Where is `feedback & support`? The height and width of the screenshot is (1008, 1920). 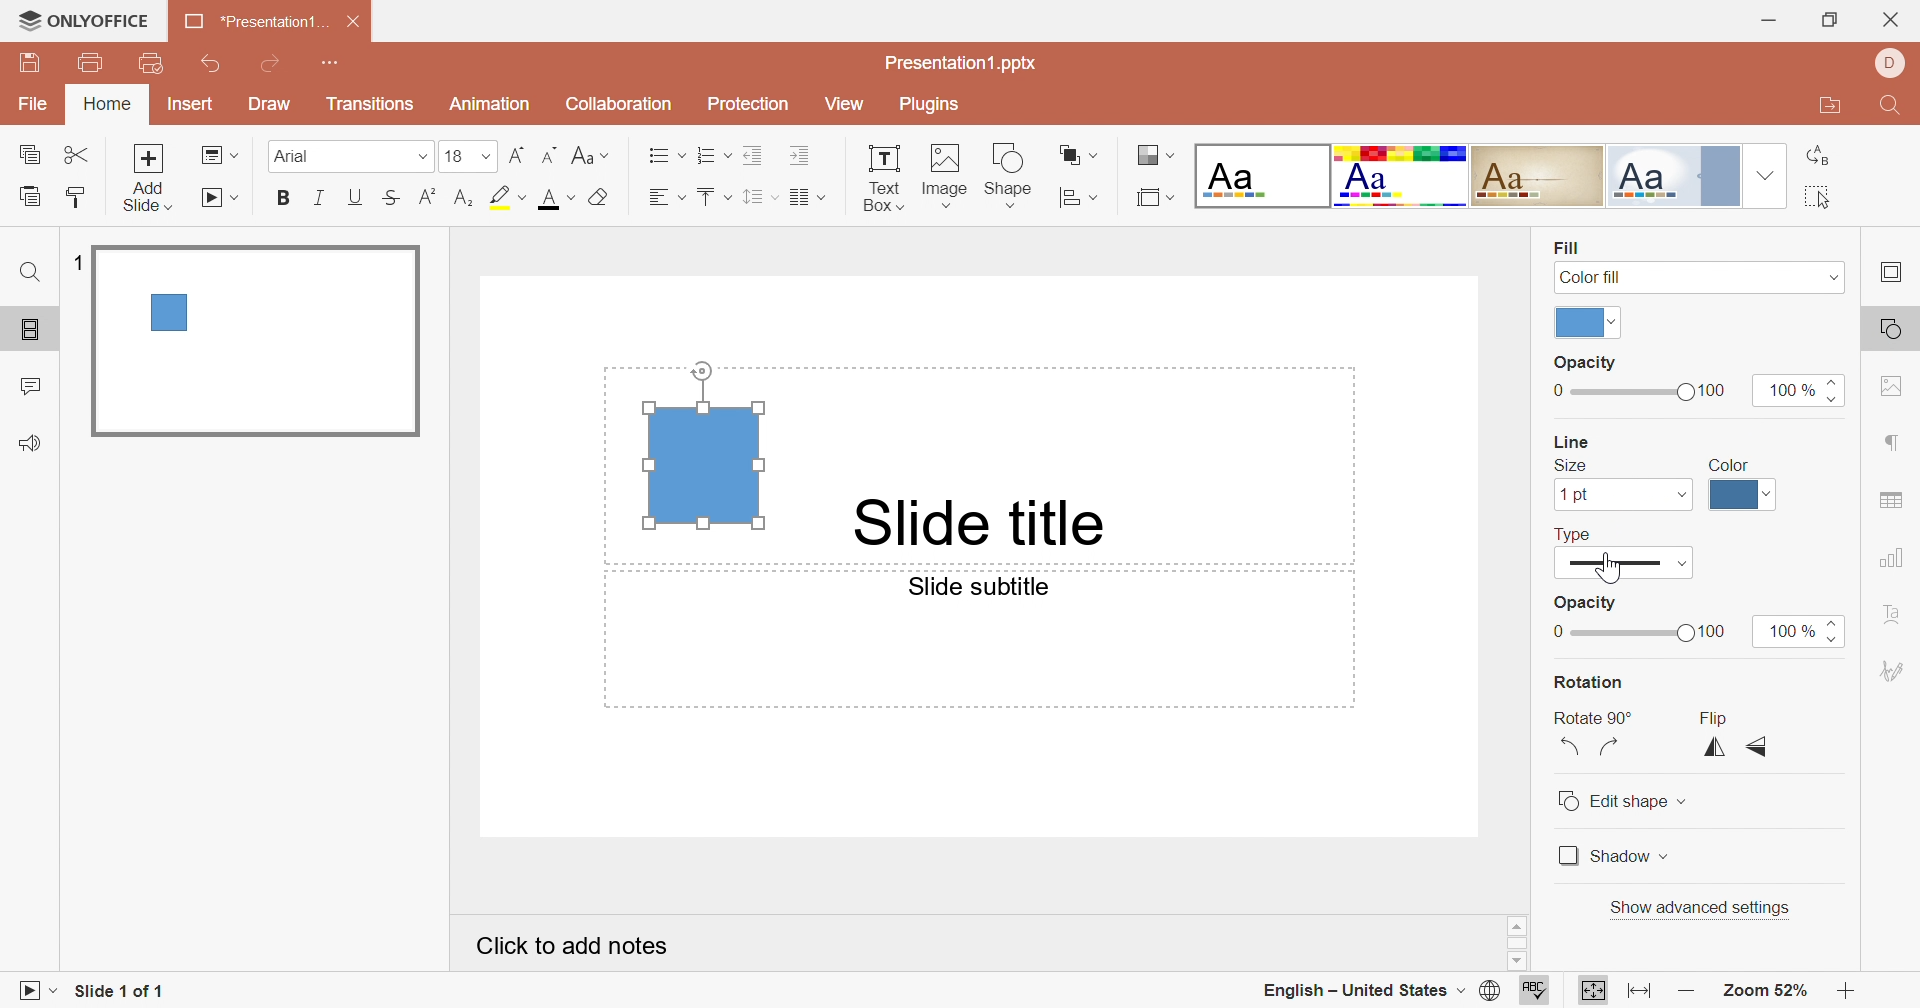
feedback & support is located at coordinates (29, 442).